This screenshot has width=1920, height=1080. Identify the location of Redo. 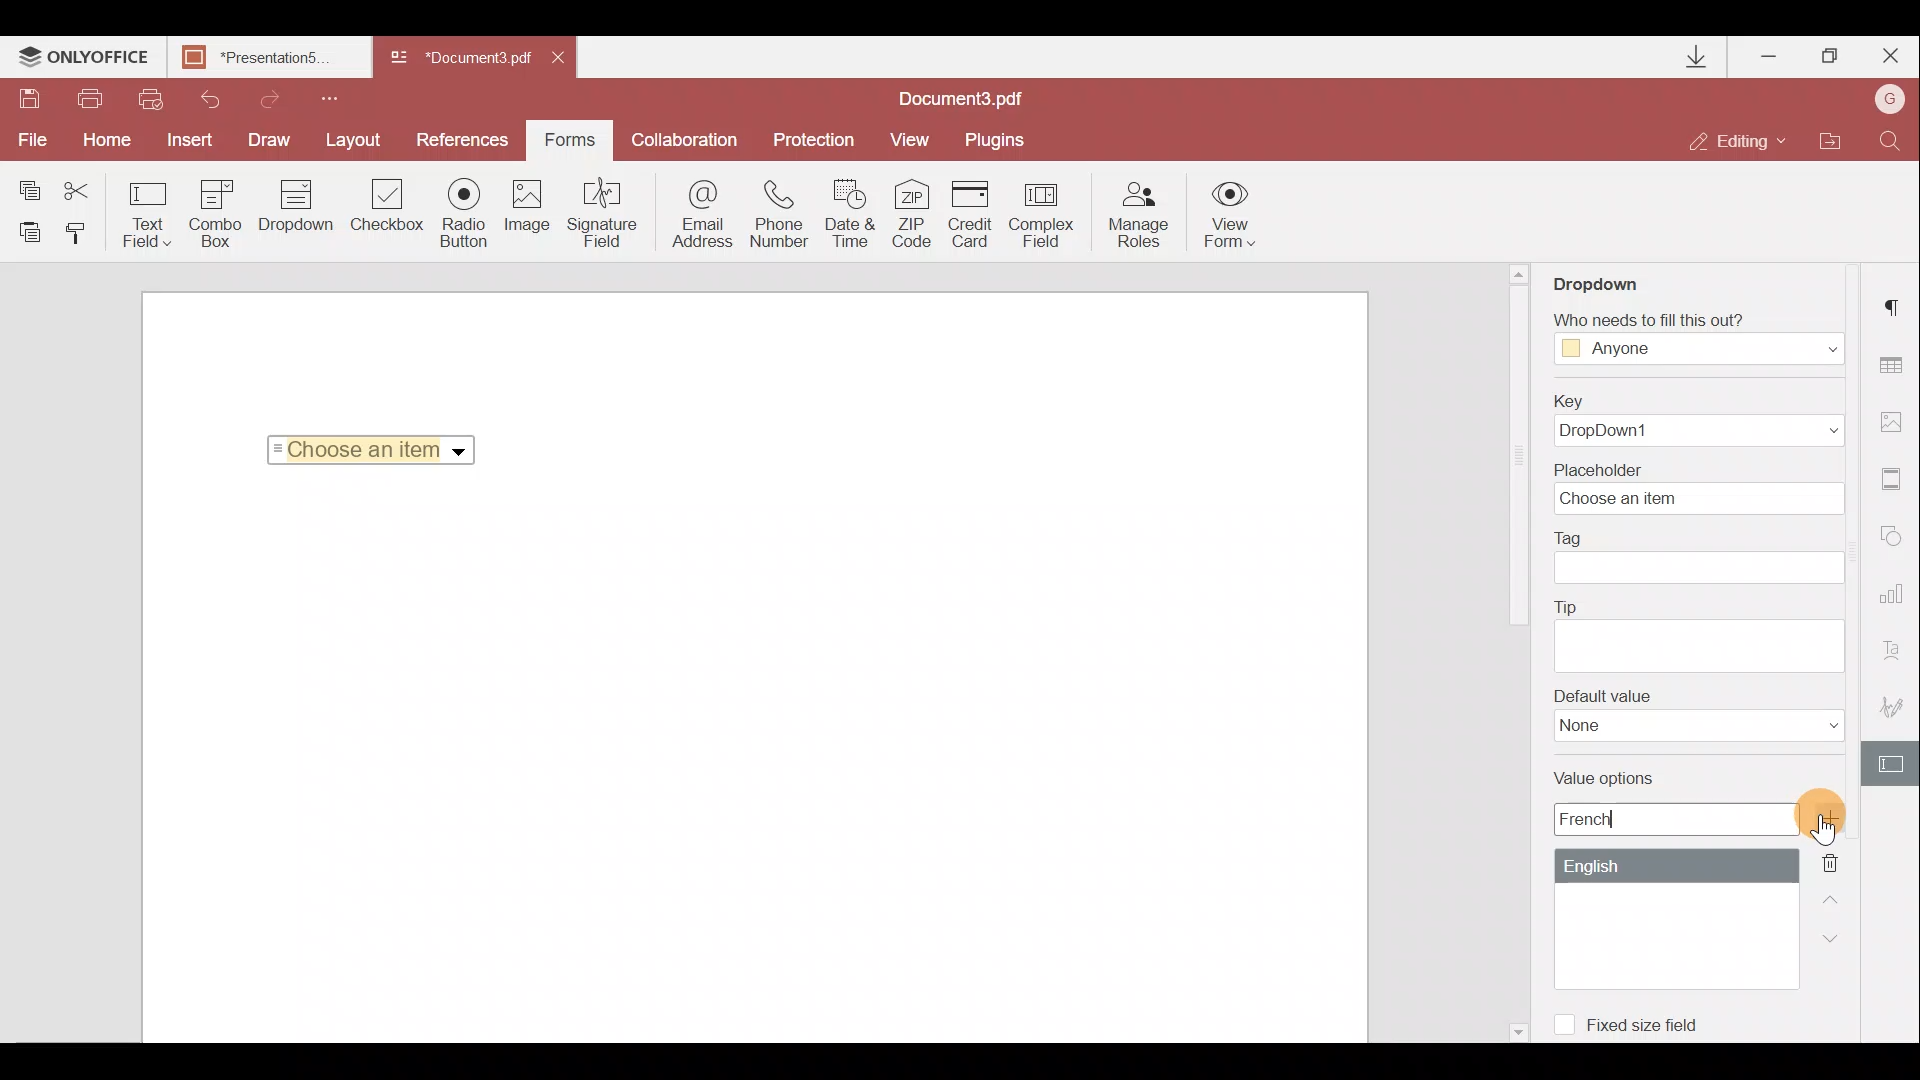
(260, 96).